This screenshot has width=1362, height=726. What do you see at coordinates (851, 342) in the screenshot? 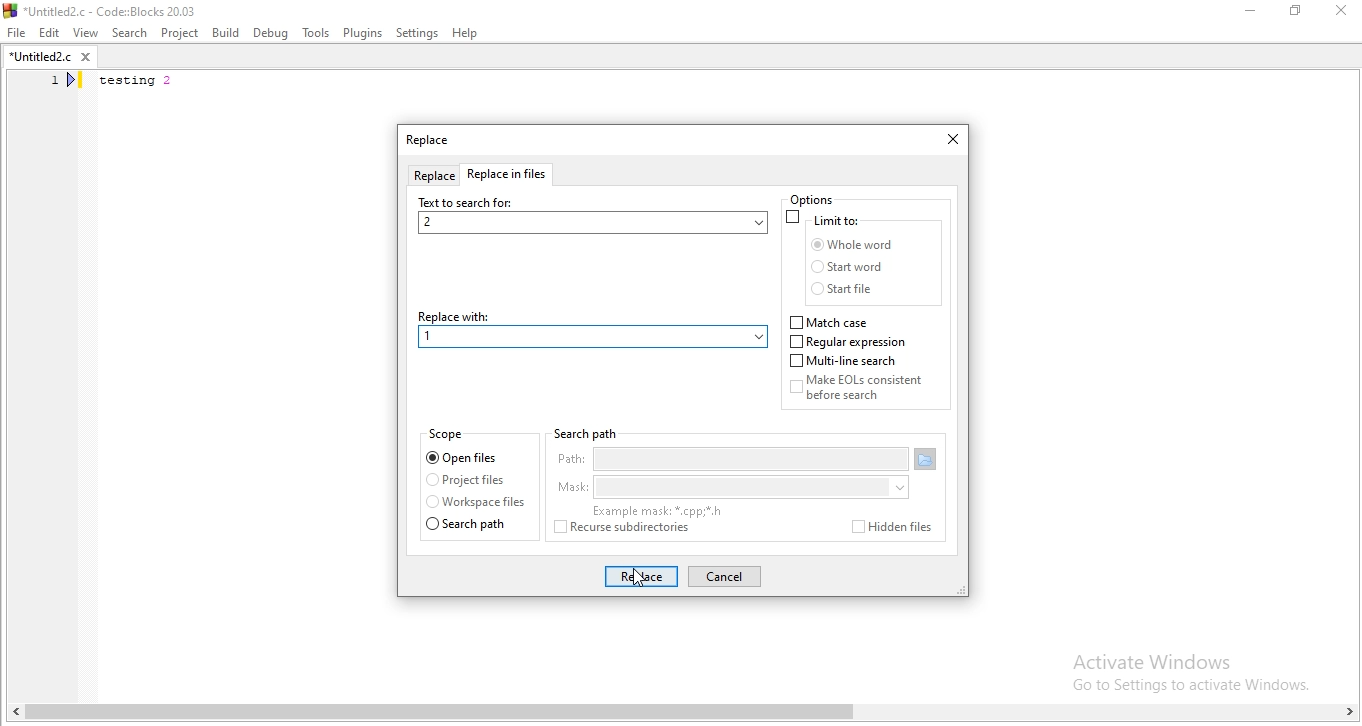
I see `regular expression` at bounding box center [851, 342].